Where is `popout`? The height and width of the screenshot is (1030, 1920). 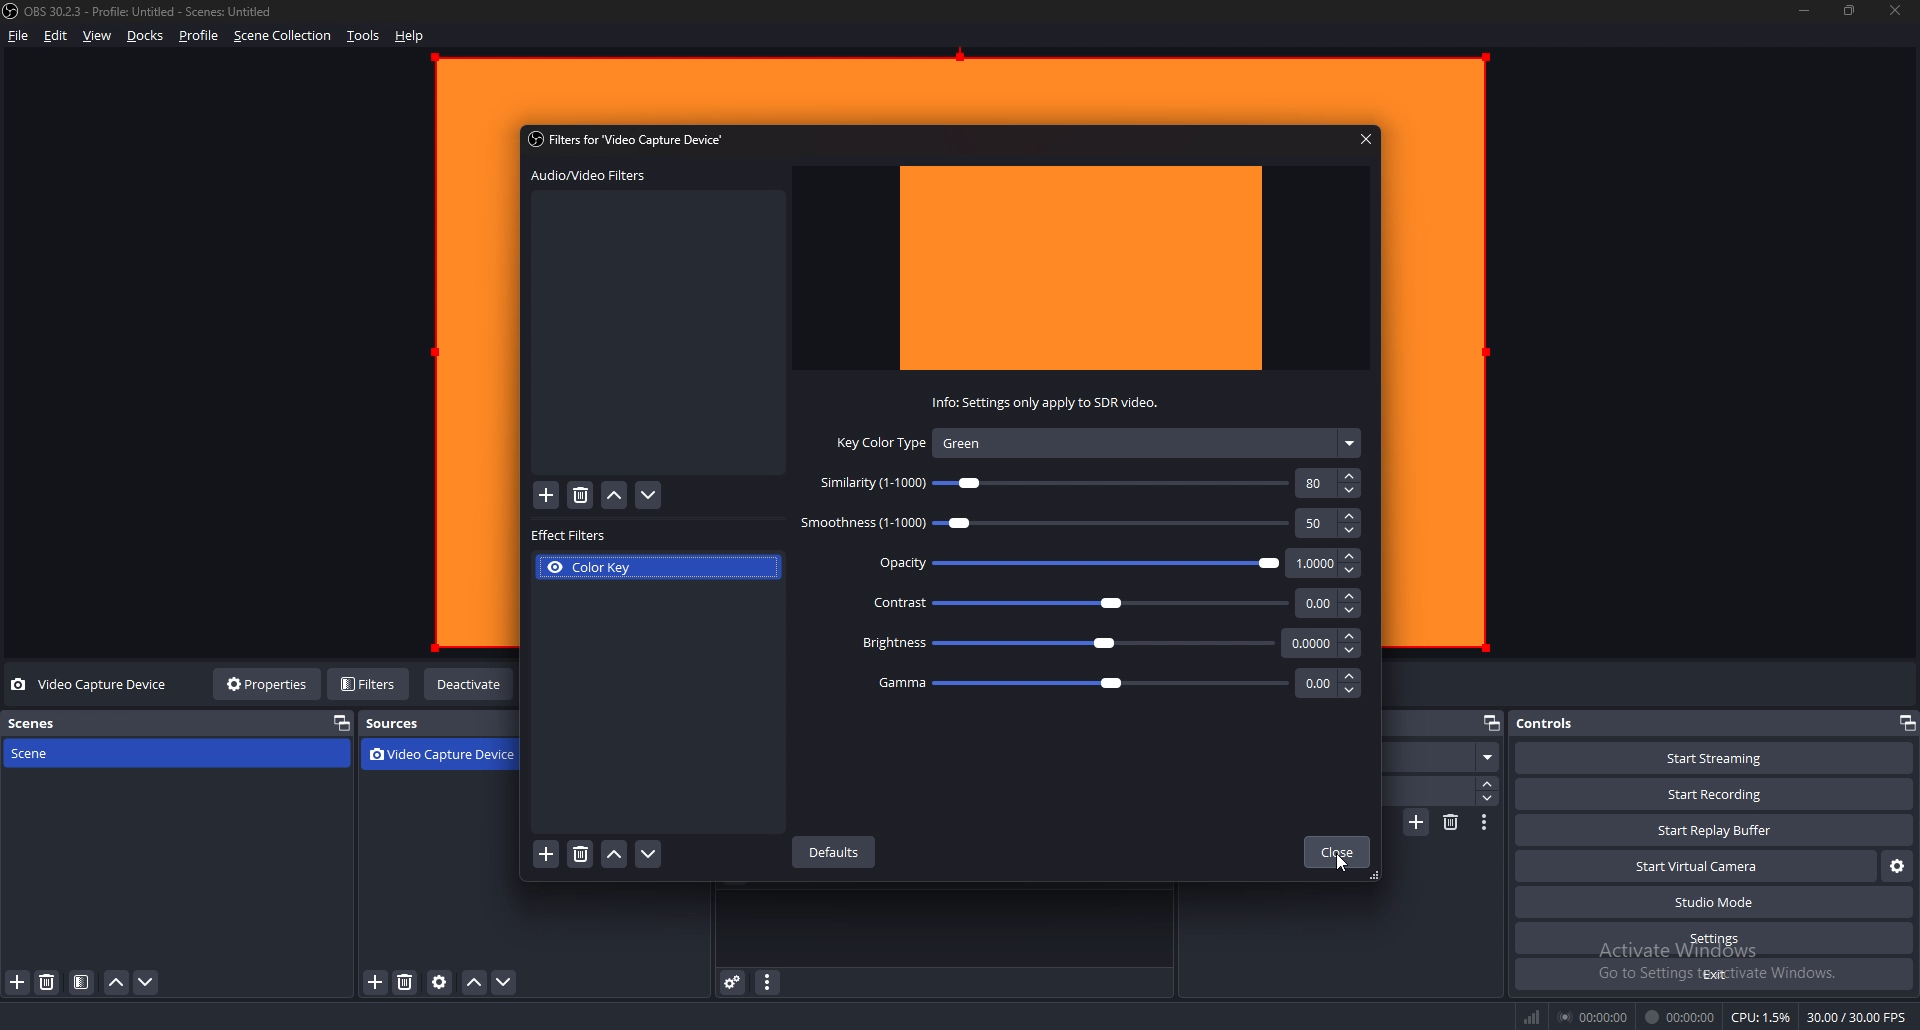
popout is located at coordinates (1491, 725).